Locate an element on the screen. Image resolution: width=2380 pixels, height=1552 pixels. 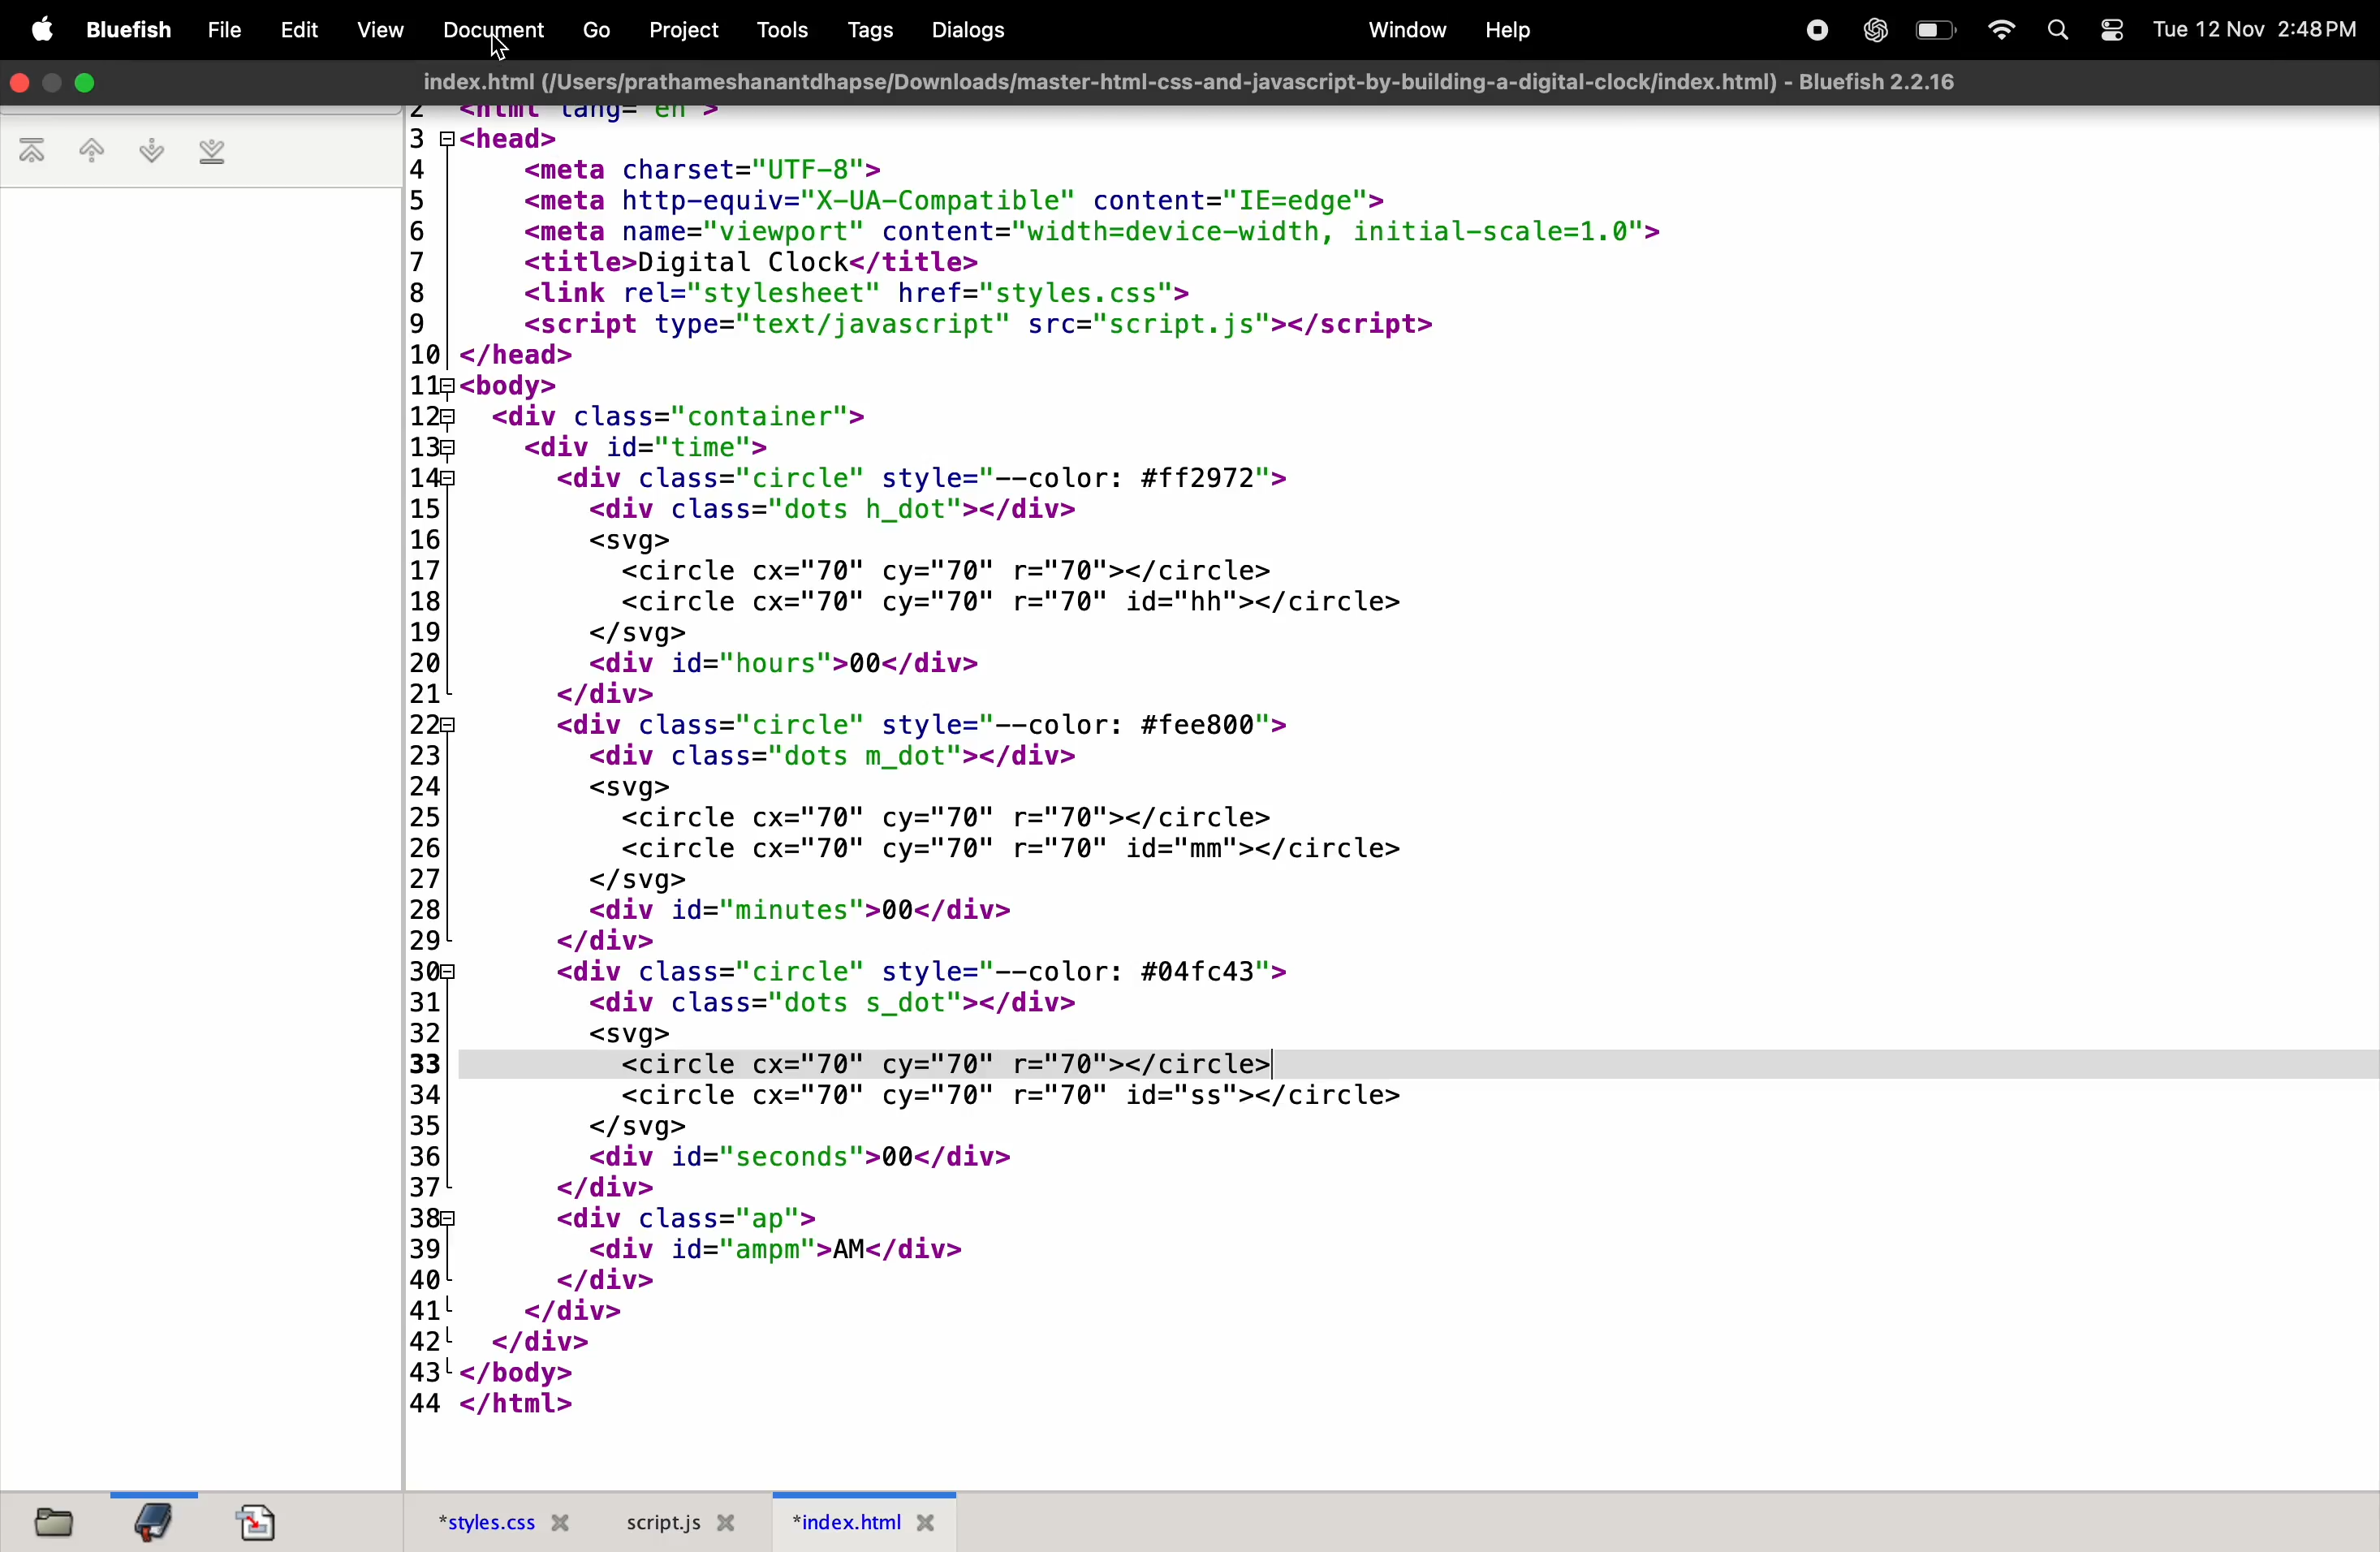
<html lang= en><head><meta charset="UTF-8"><meta http-equiv="X-UA-Compatible" content="IE=edge"><meta name="viewport" content="width=device-width, initial-scale=1.0"><title>Digital Clock</title><link rel="stylesheet" href="styles.css"><script type="text/javascript" src="script.js"></script></head><body><div class="container"><div id="time"><div class="circle" style="--color: #ff2972"><div class="dots h_dot"></div><svg><circle cx="70" cy="70" r="70"></circle><circle cx="70" cy="70" r="70" id="hh"></circle></svg><div id="hours">00</div></div><div class="circle" style="--color: #fee800"><div class="dots m_dot"></div><svg><circle cx="70" cy="70" r="70"></circle><circle cx="70" cy="70" r="70" id="mm"></circle></svg><div id="minutes">00</div></div><div class="circle" style="--color: #04fc43"><div class="dots s_dot"></div><svg><circle cx="70" cy="70" r="70"></circle>|<circle cx="70" cy="70" r="70" id="ss"></circle></svg><div id="seconds">00</div></div><div class="ap"><div id="ampm">AM</div></div></div></div></body></html> is located at coordinates (1384, 786).